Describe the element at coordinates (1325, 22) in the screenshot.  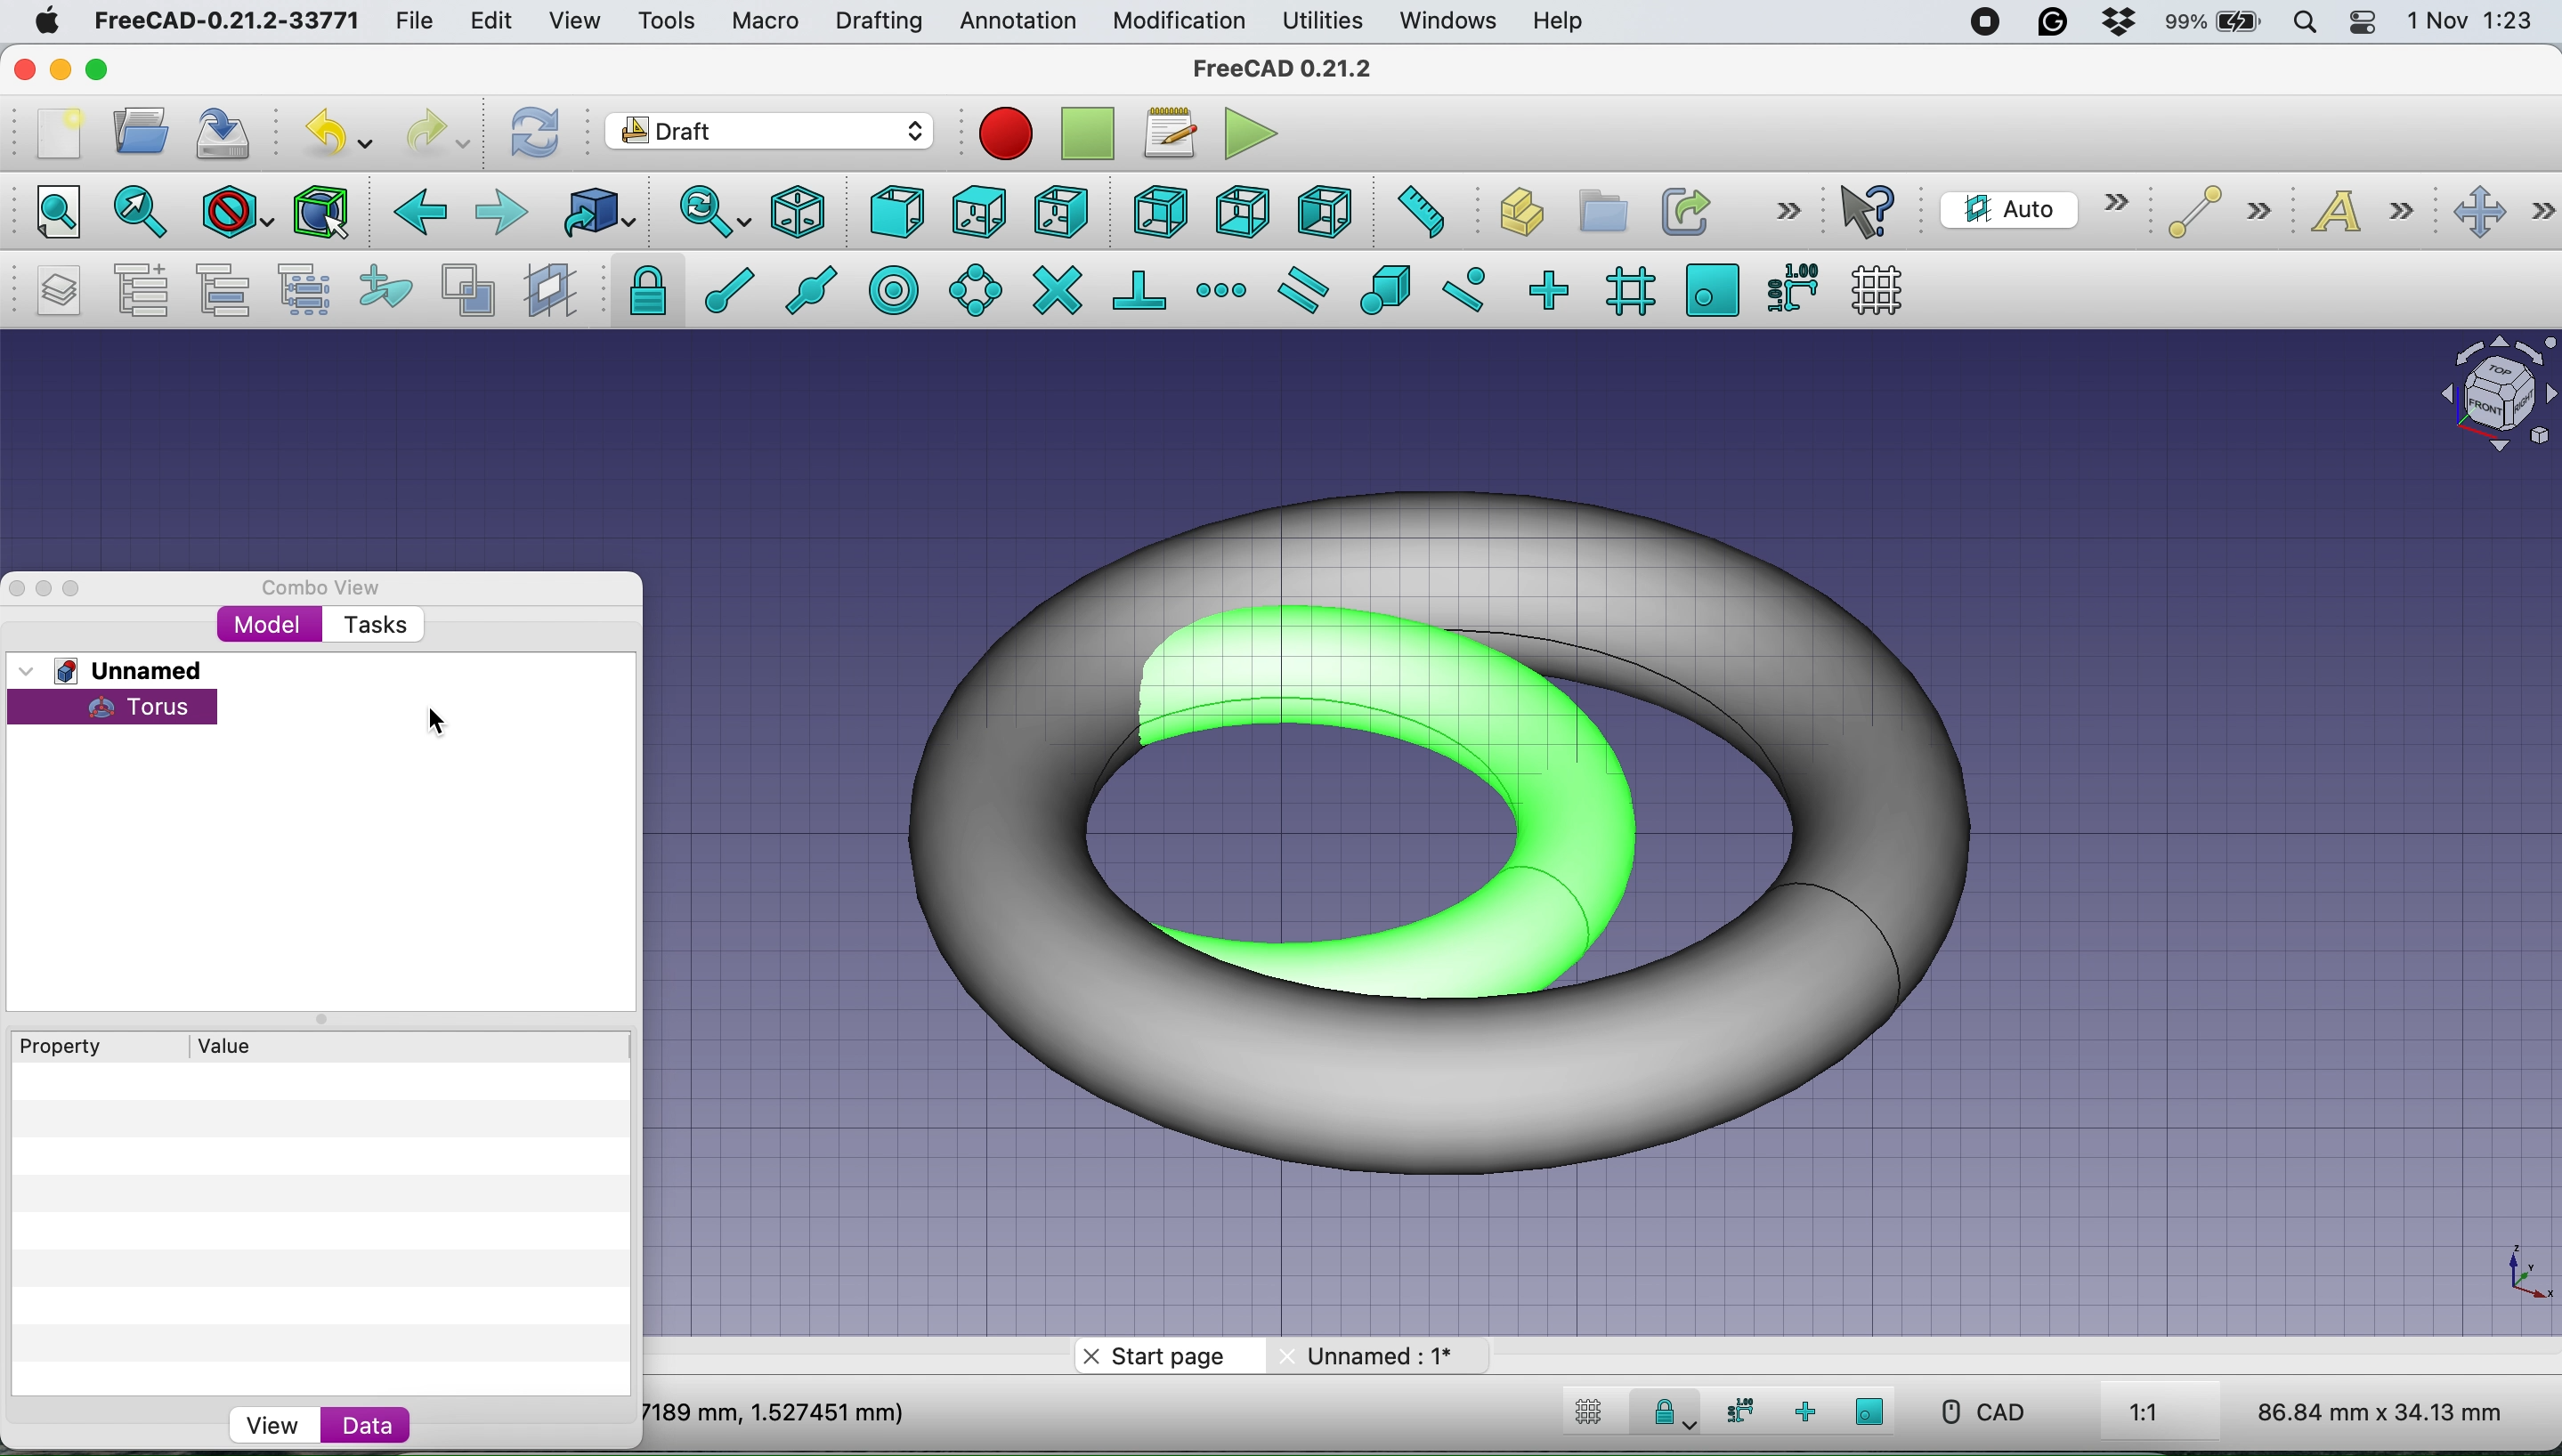
I see `utilities` at that location.